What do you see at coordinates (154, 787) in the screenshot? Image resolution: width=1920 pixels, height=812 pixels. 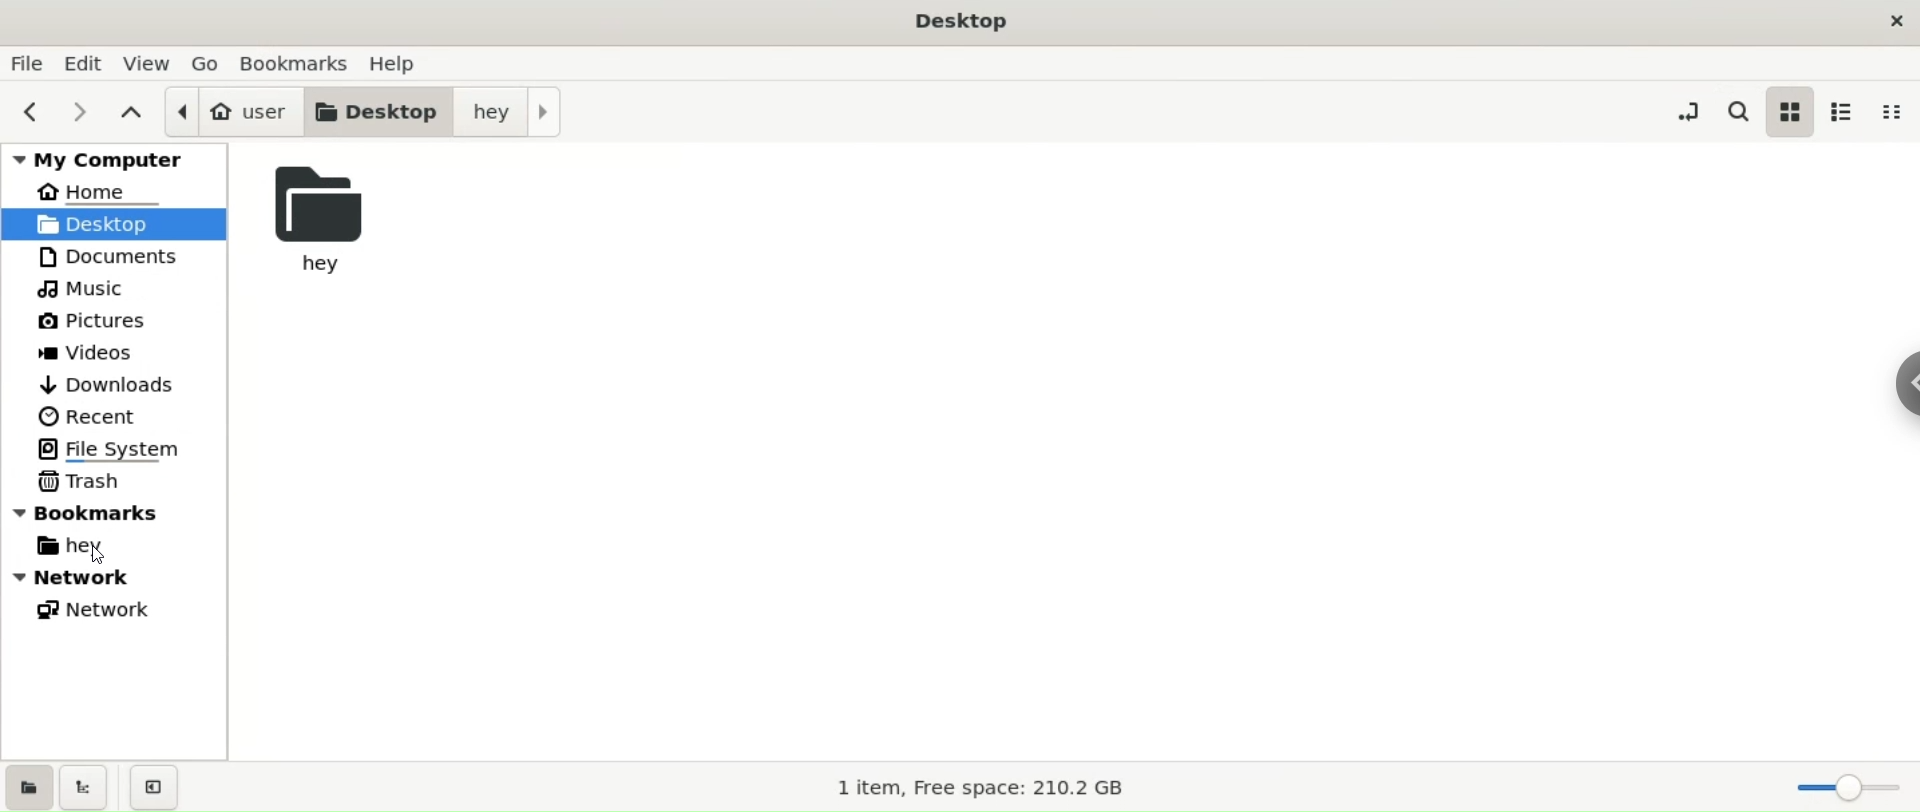 I see `close sidebars` at bounding box center [154, 787].